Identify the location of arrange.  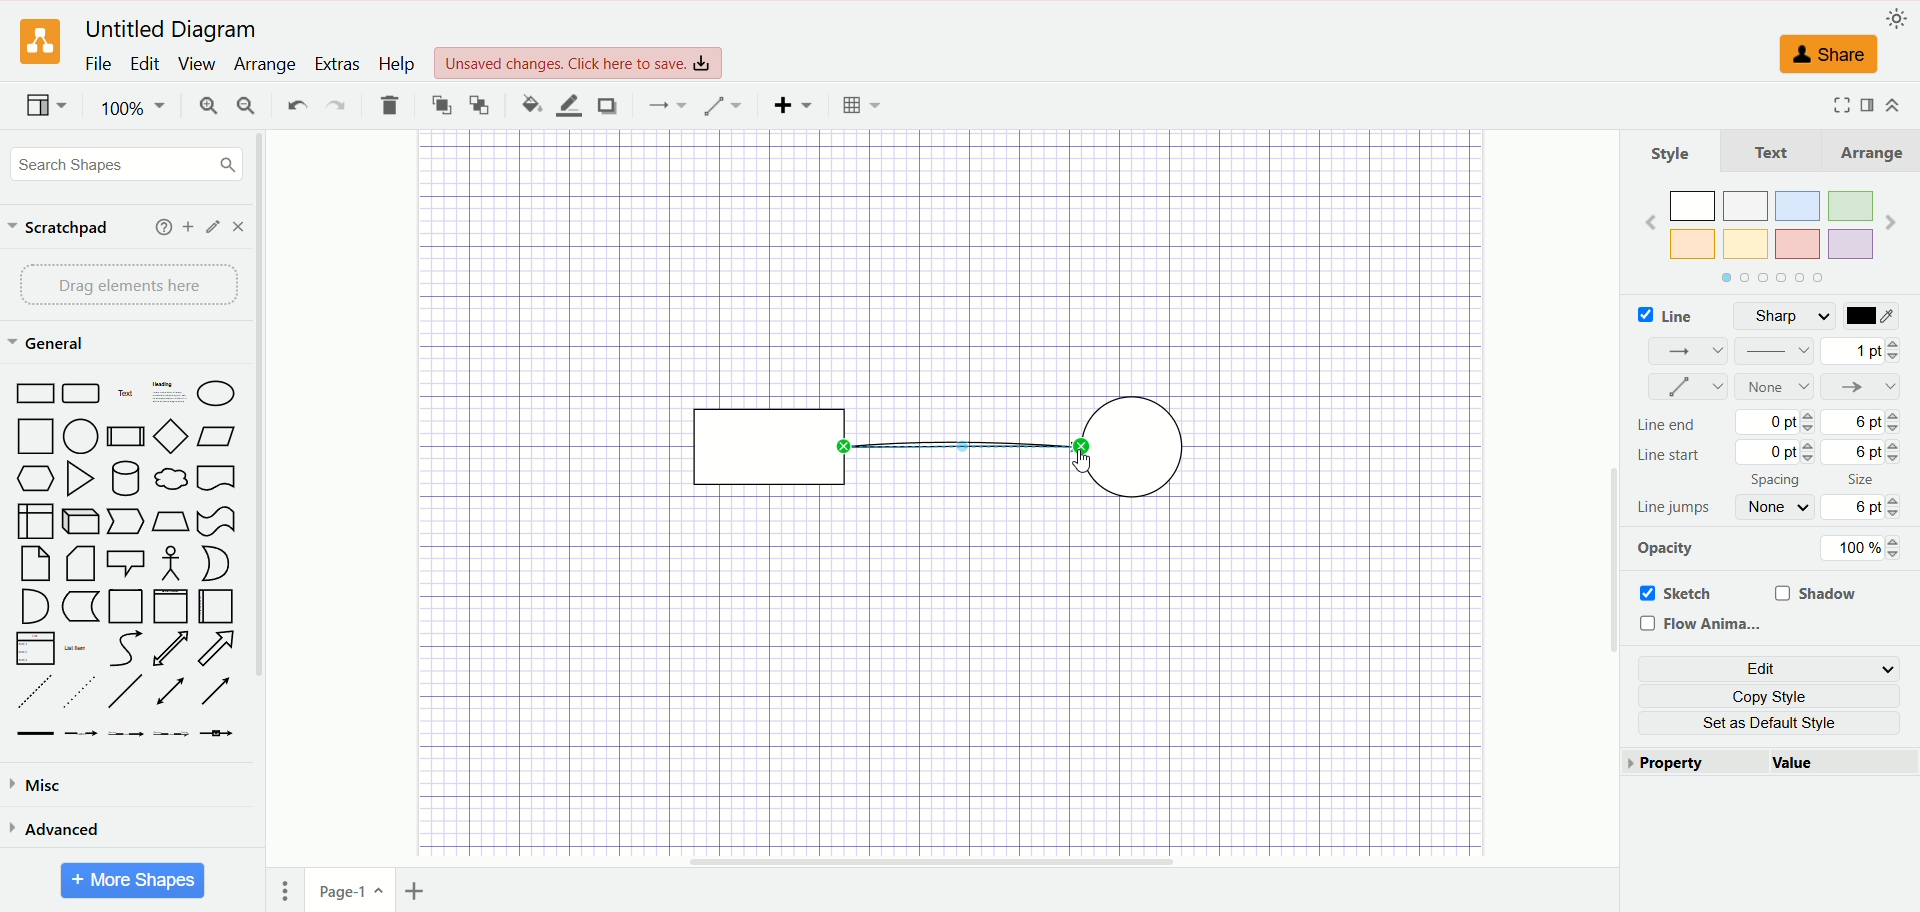
(1876, 152).